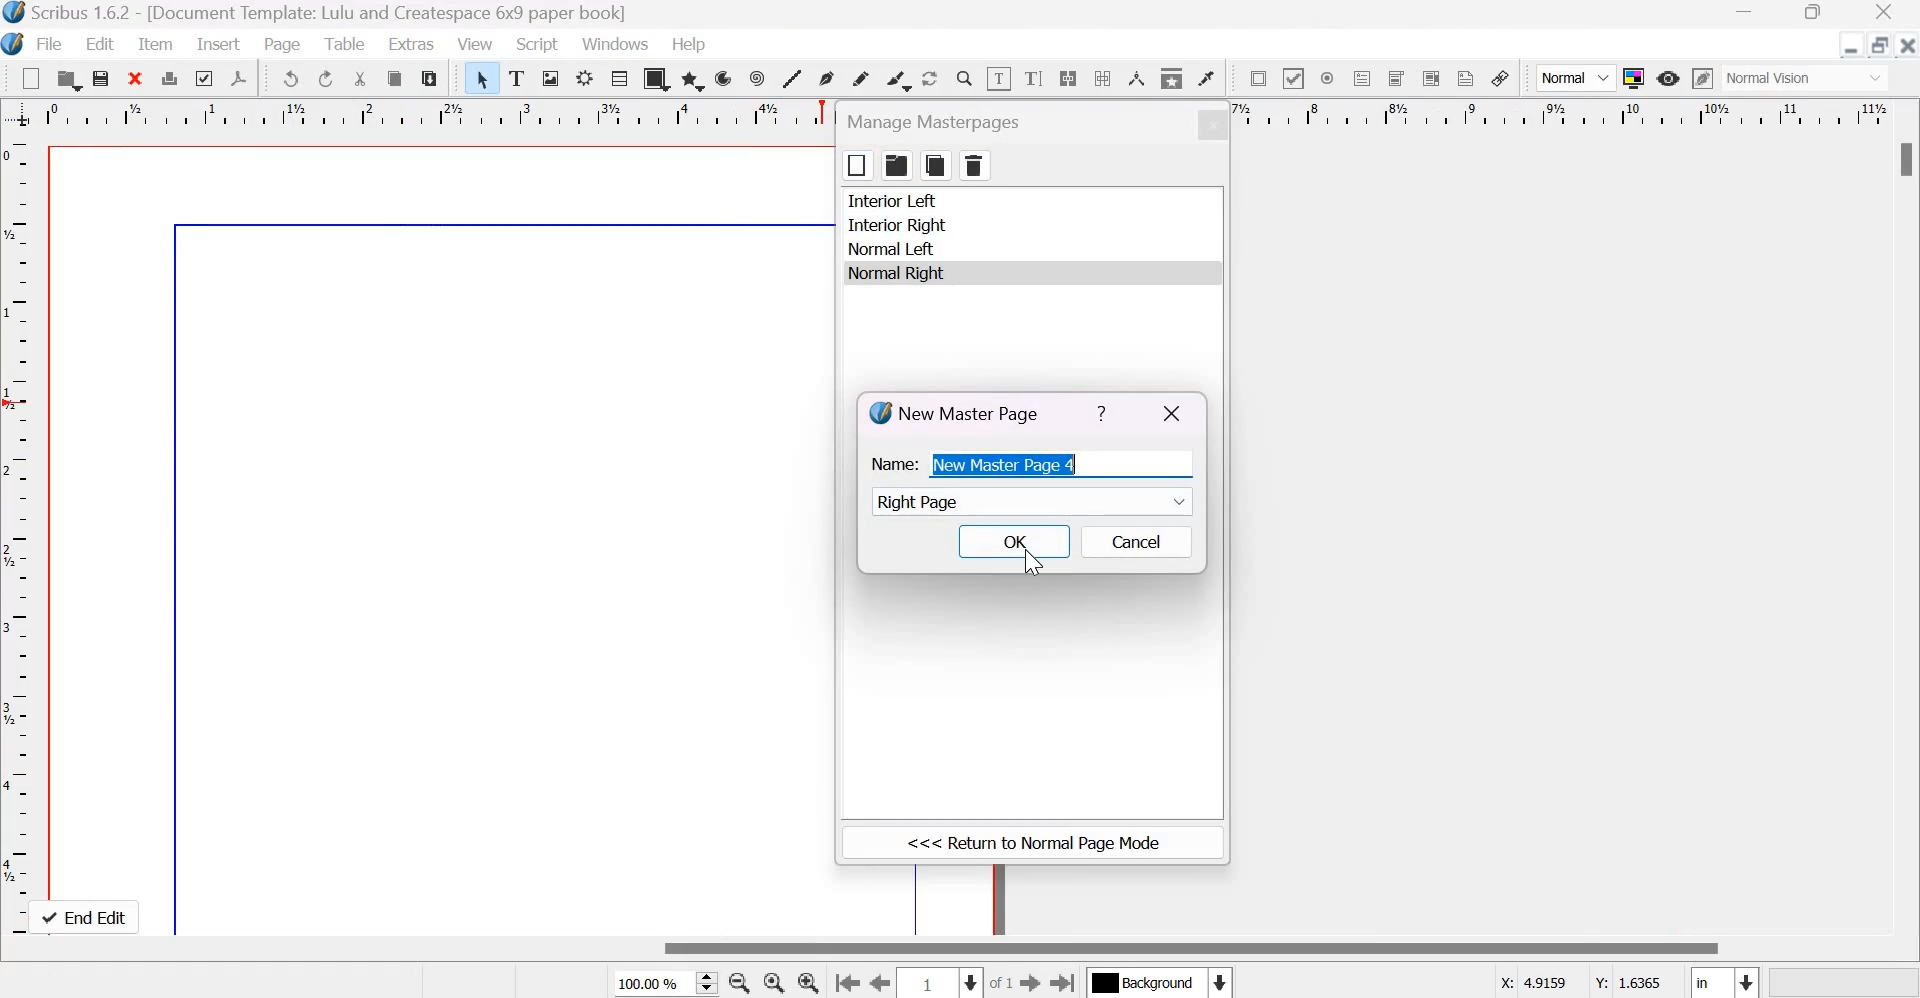 The width and height of the screenshot is (1920, 998). Describe the element at coordinates (584, 79) in the screenshot. I see `Render frame` at that location.